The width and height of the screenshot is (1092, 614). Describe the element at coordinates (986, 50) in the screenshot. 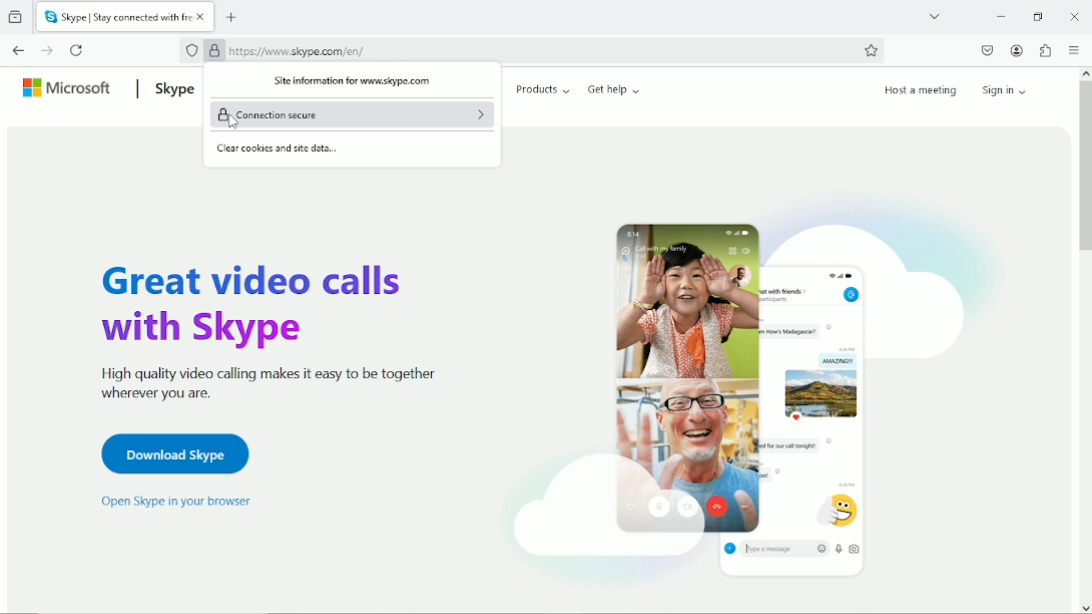

I see `Save to pocket` at that location.